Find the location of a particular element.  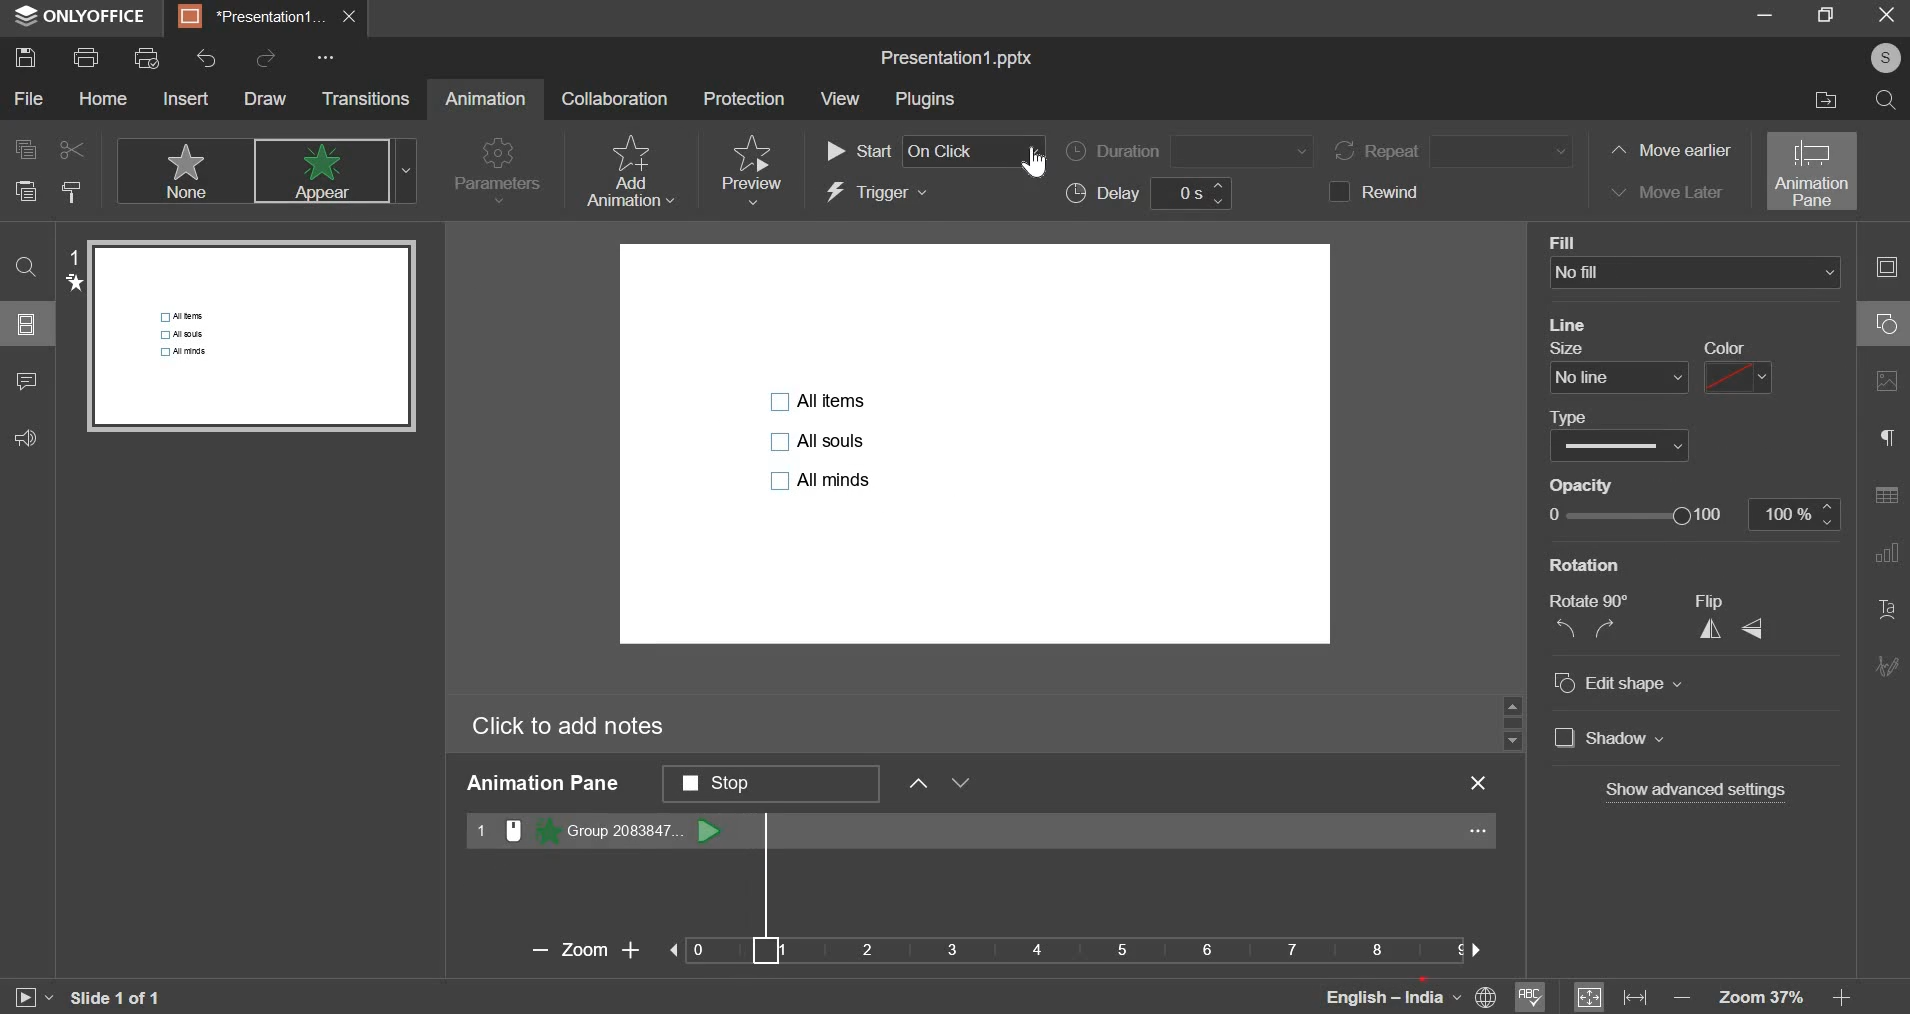

animation pane is located at coordinates (1813, 171).